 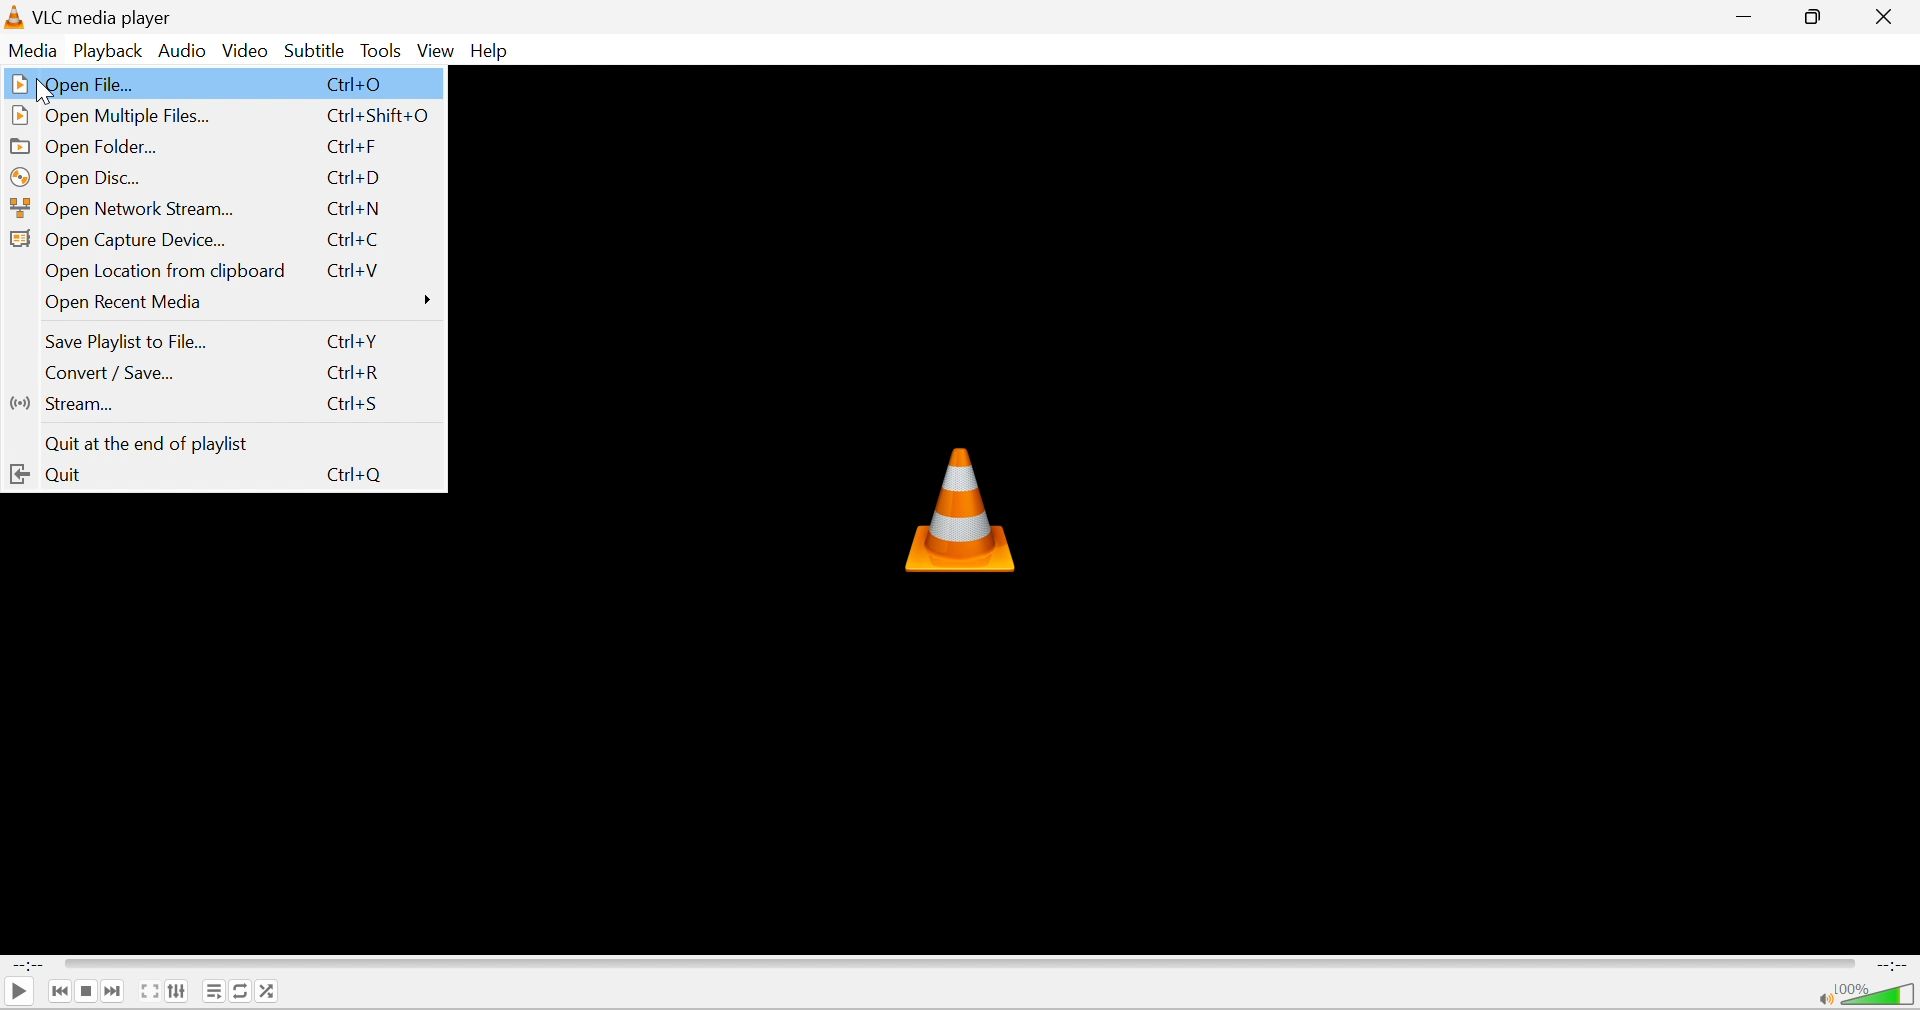 What do you see at coordinates (379, 117) in the screenshot?
I see `Ctrl + Shift + O` at bounding box center [379, 117].